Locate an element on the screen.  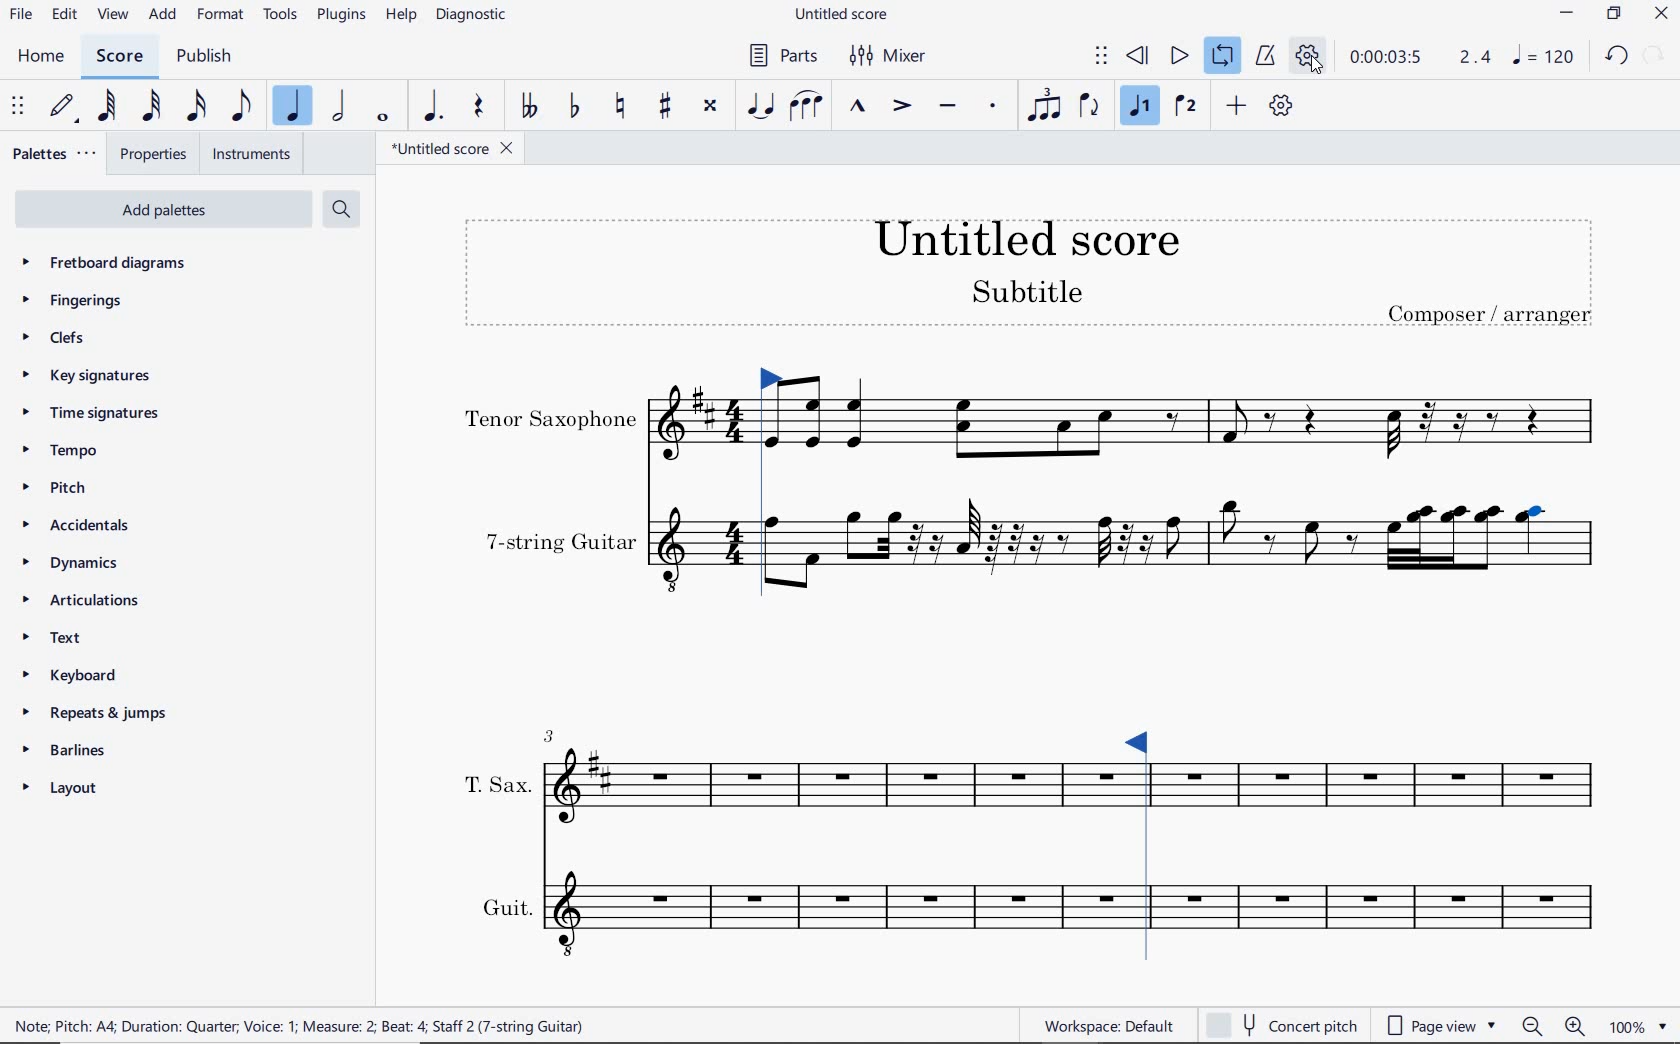
VIEW is located at coordinates (112, 15).